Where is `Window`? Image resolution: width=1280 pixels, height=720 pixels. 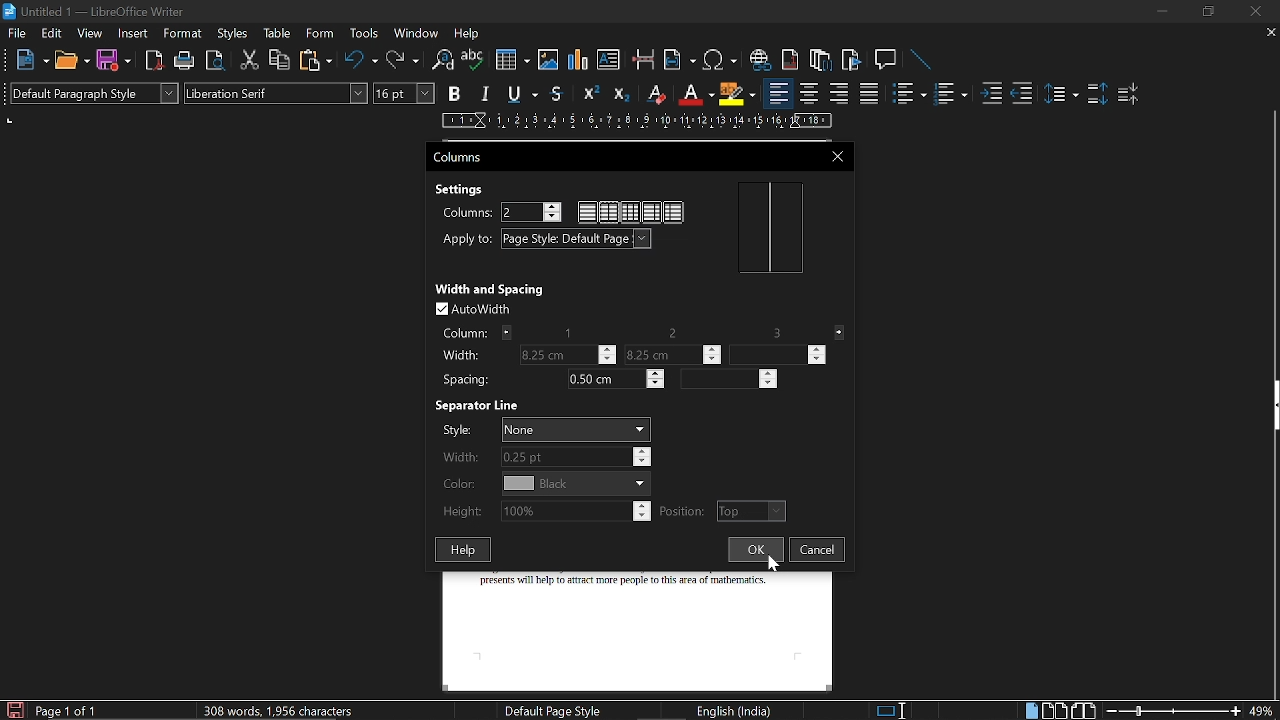
Window is located at coordinates (415, 33).